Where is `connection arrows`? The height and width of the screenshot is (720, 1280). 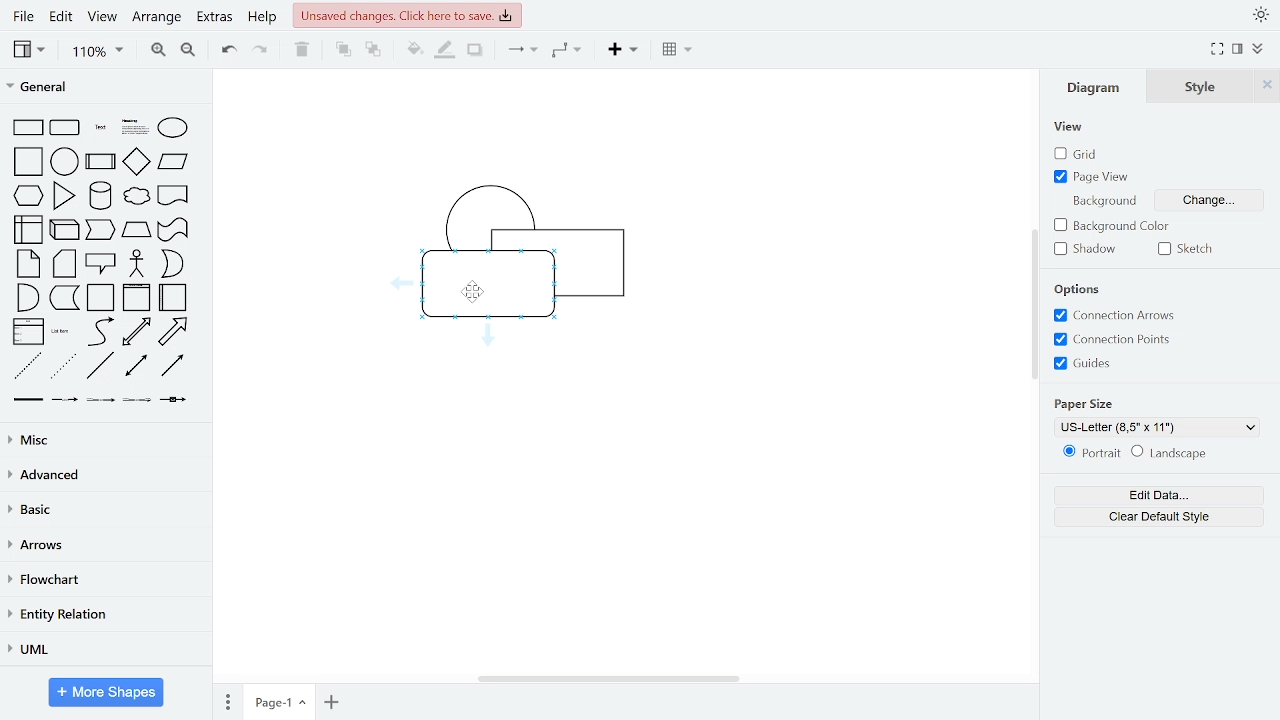 connection arrows is located at coordinates (1114, 317).